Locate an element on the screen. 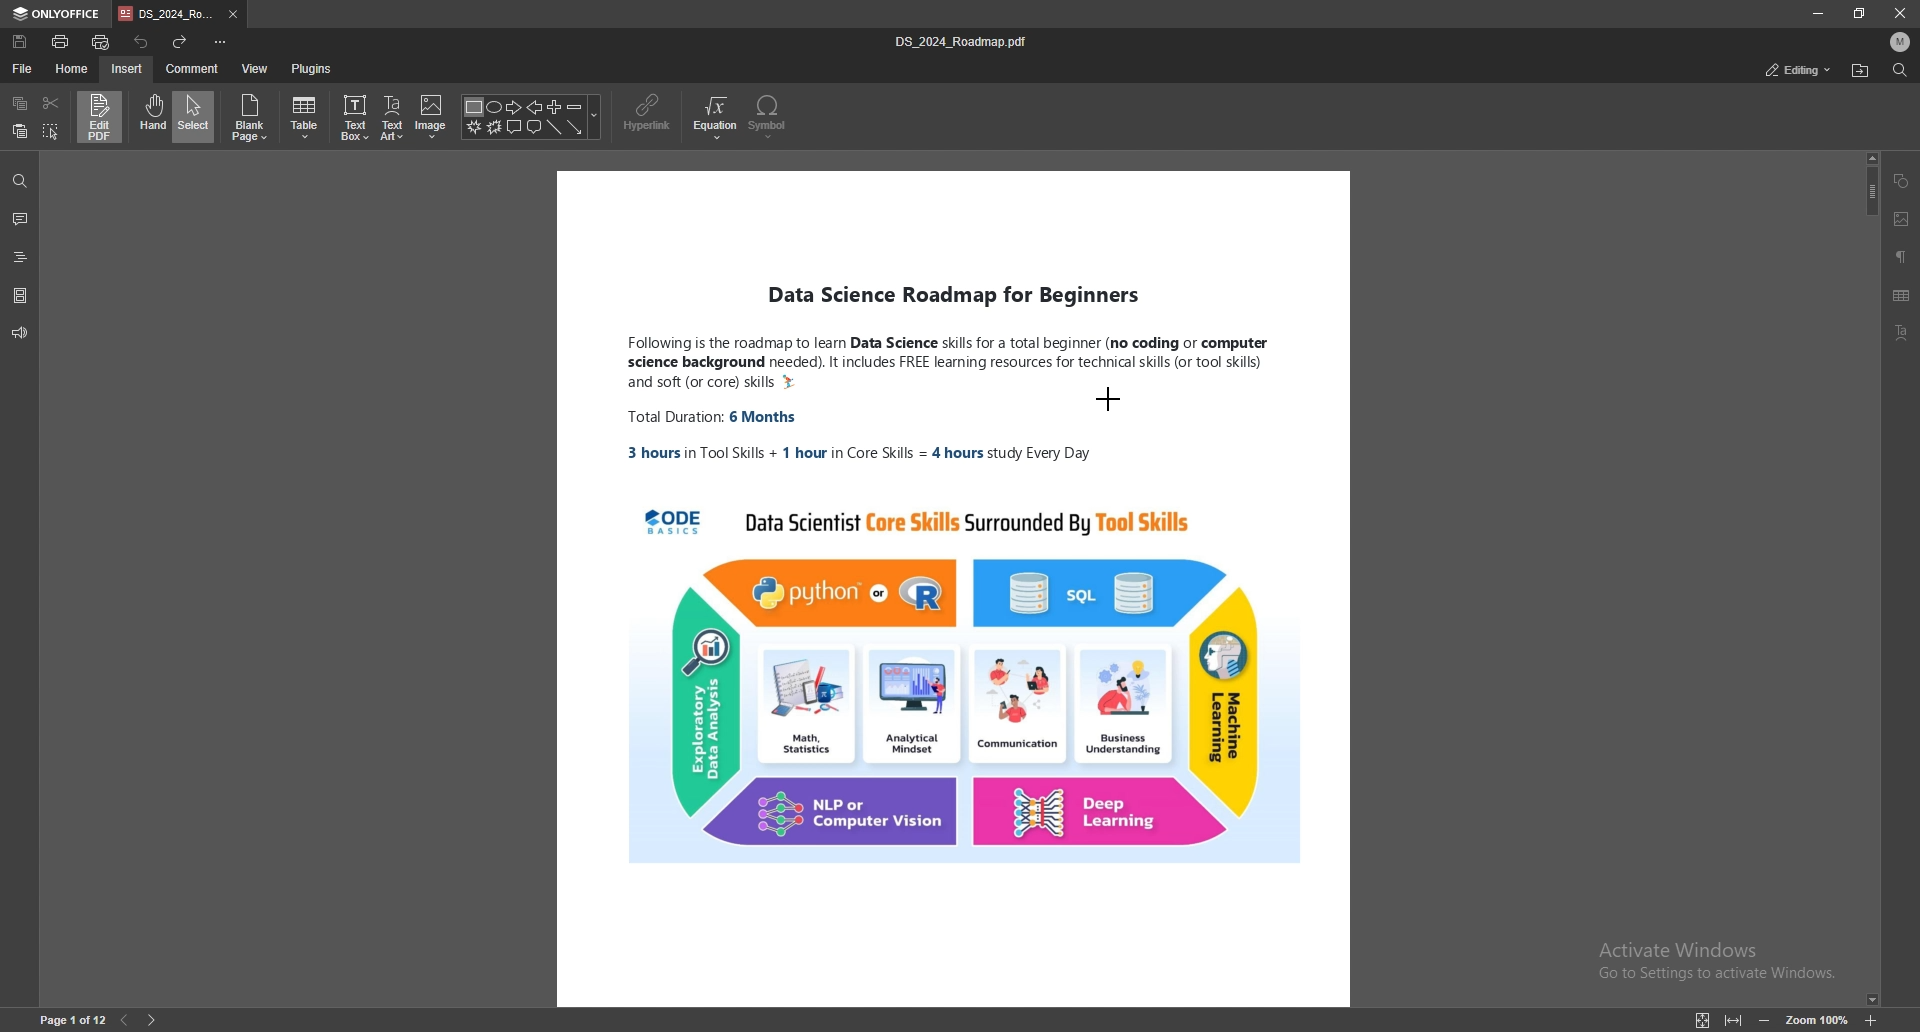 The height and width of the screenshot is (1032, 1920). profile is located at coordinates (1901, 42).